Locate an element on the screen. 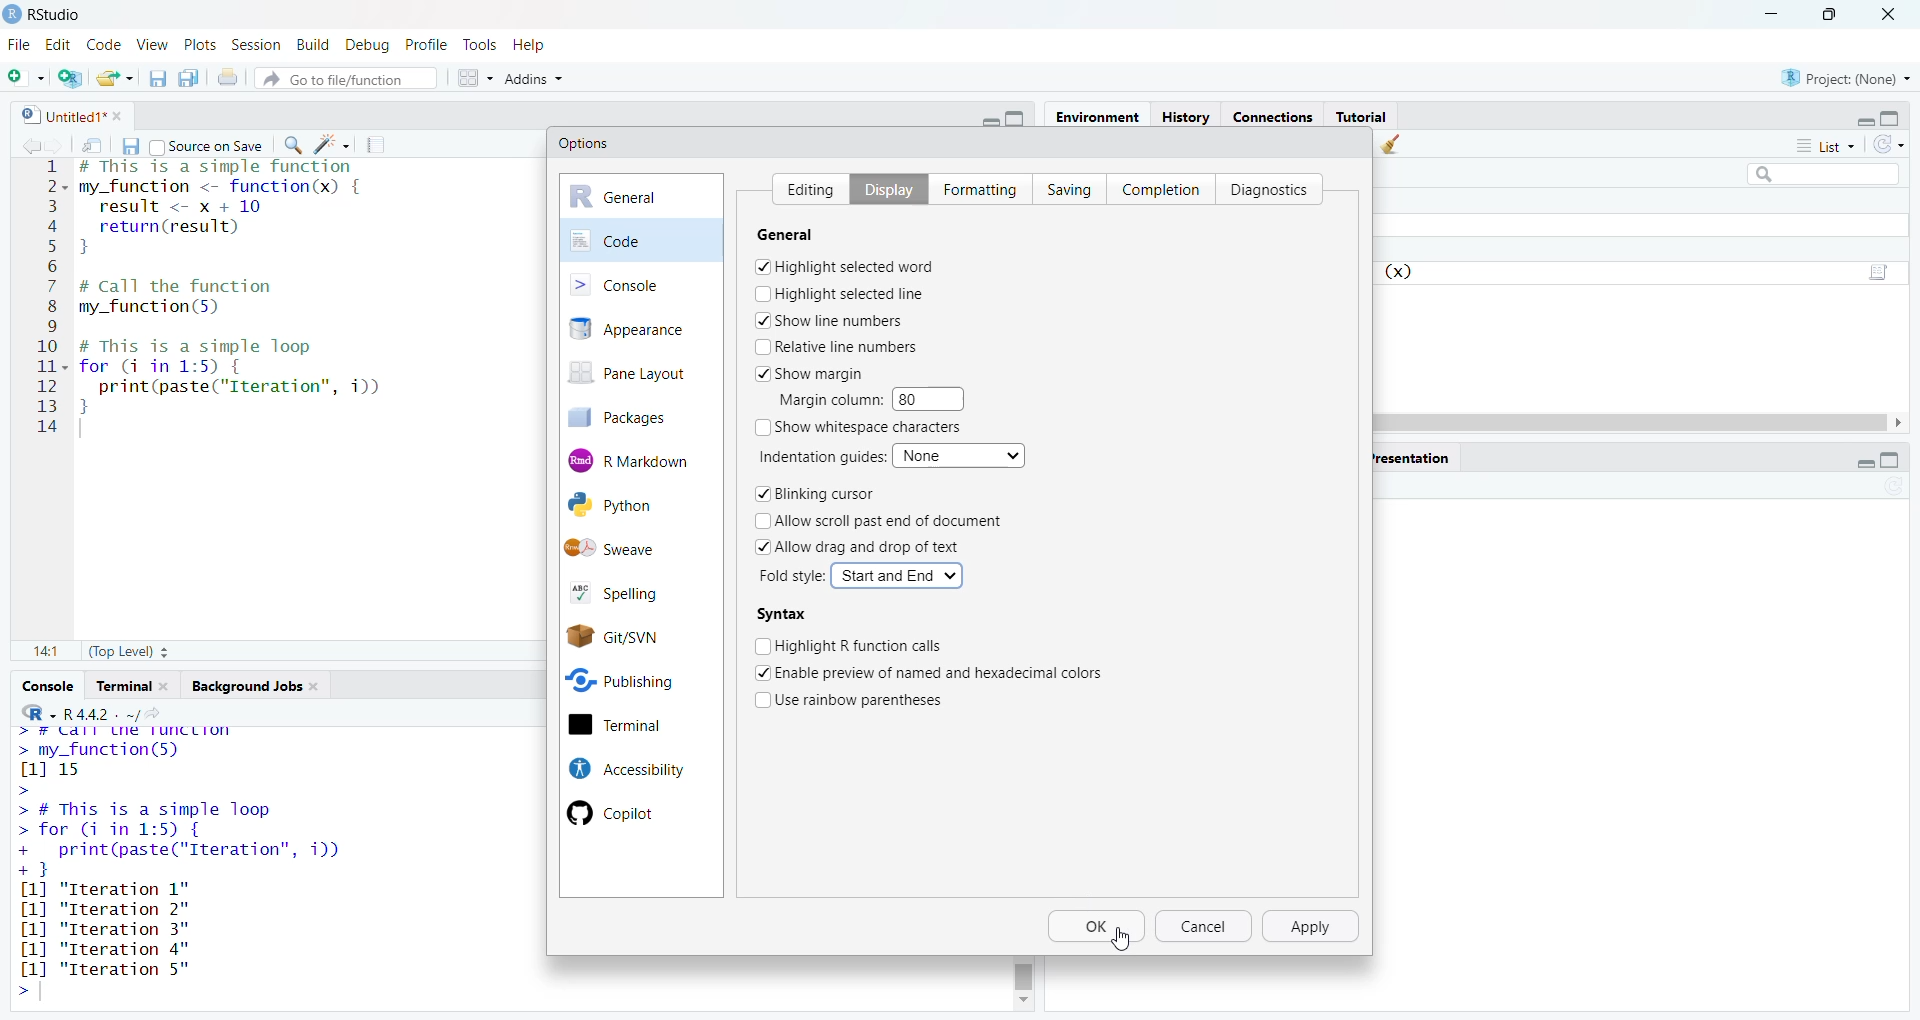 This screenshot has width=1920, height=1020. indentation guides is located at coordinates (819, 456).